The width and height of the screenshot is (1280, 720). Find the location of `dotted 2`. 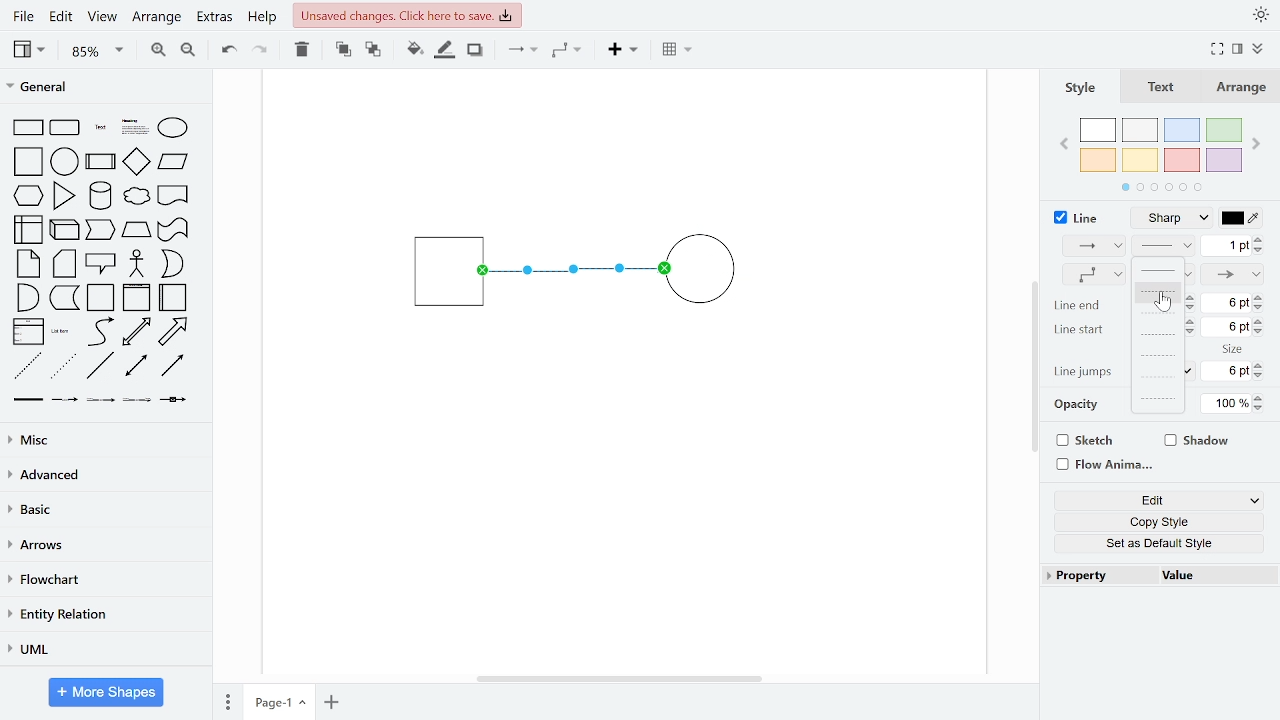

dotted 2 is located at coordinates (1158, 377).